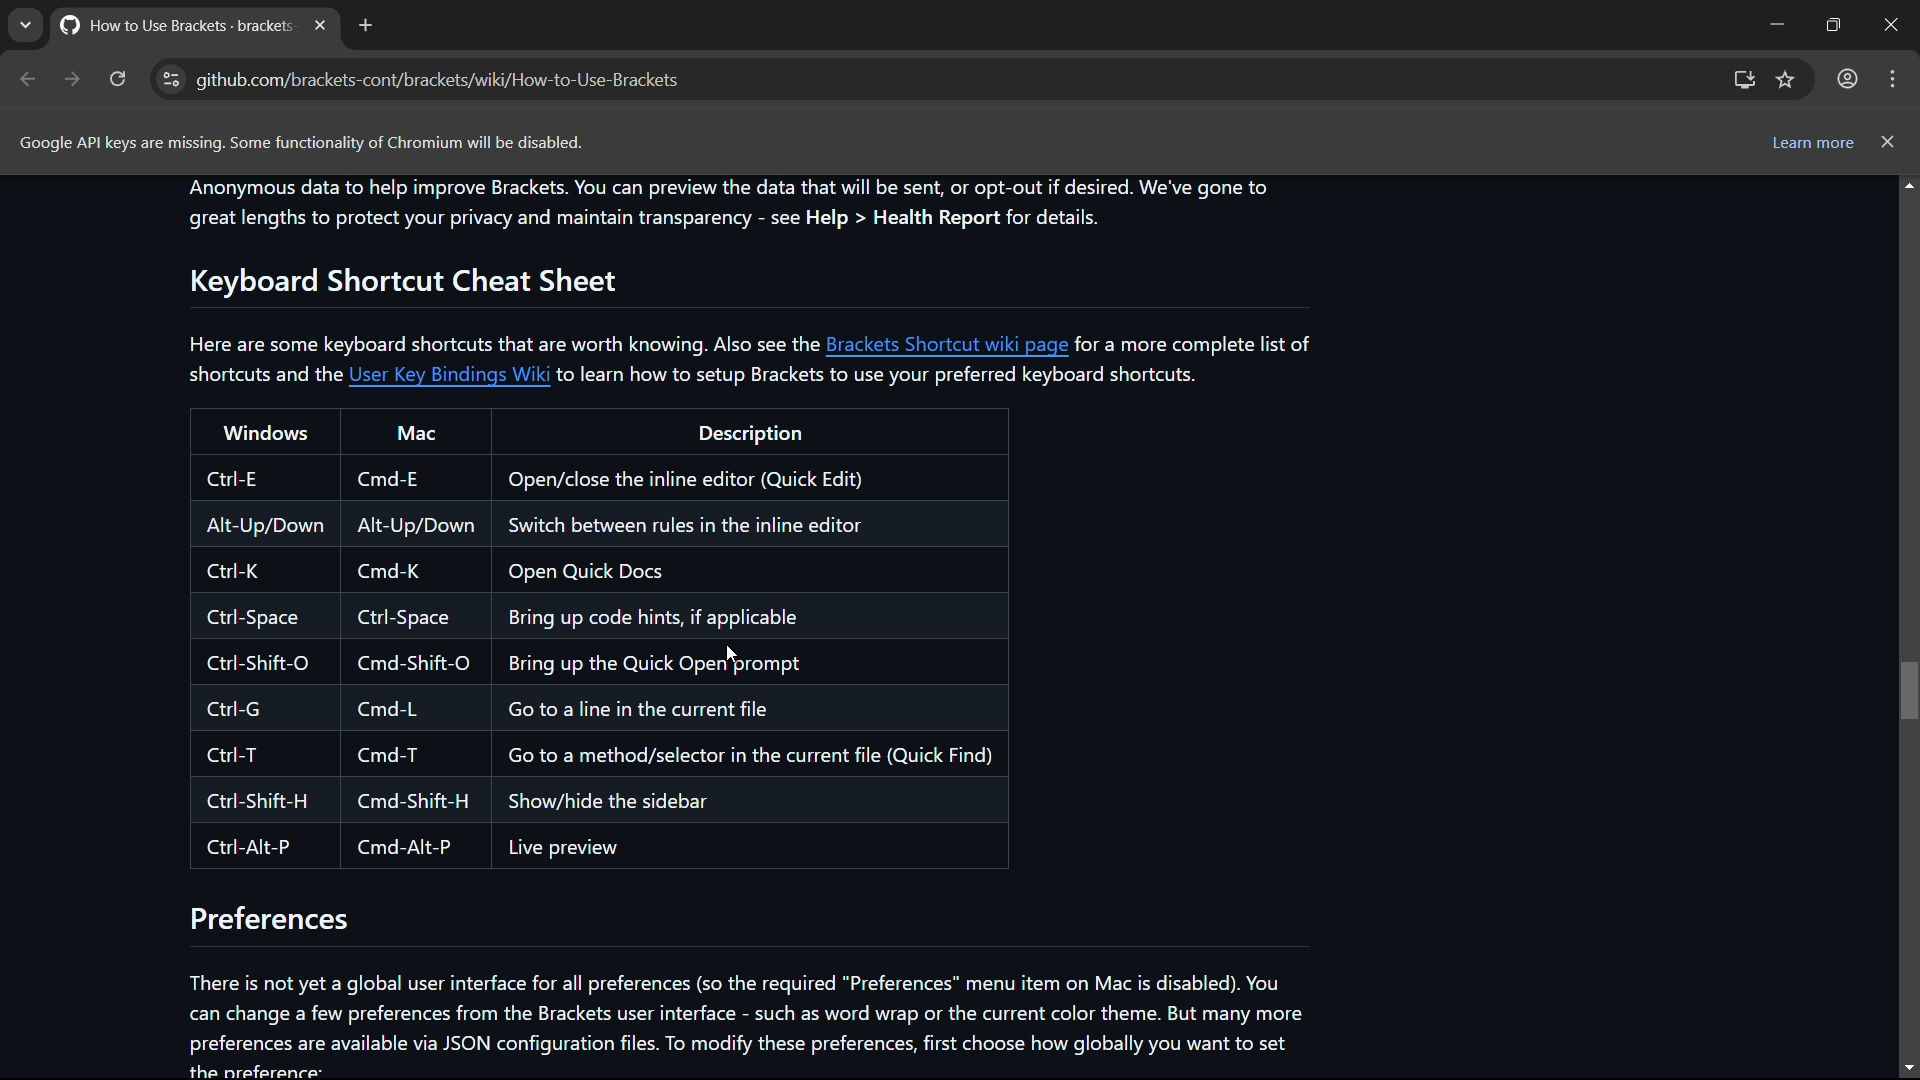 Image resolution: width=1920 pixels, height=1080 pixels. I want to click on tab list, so click(25, 24).